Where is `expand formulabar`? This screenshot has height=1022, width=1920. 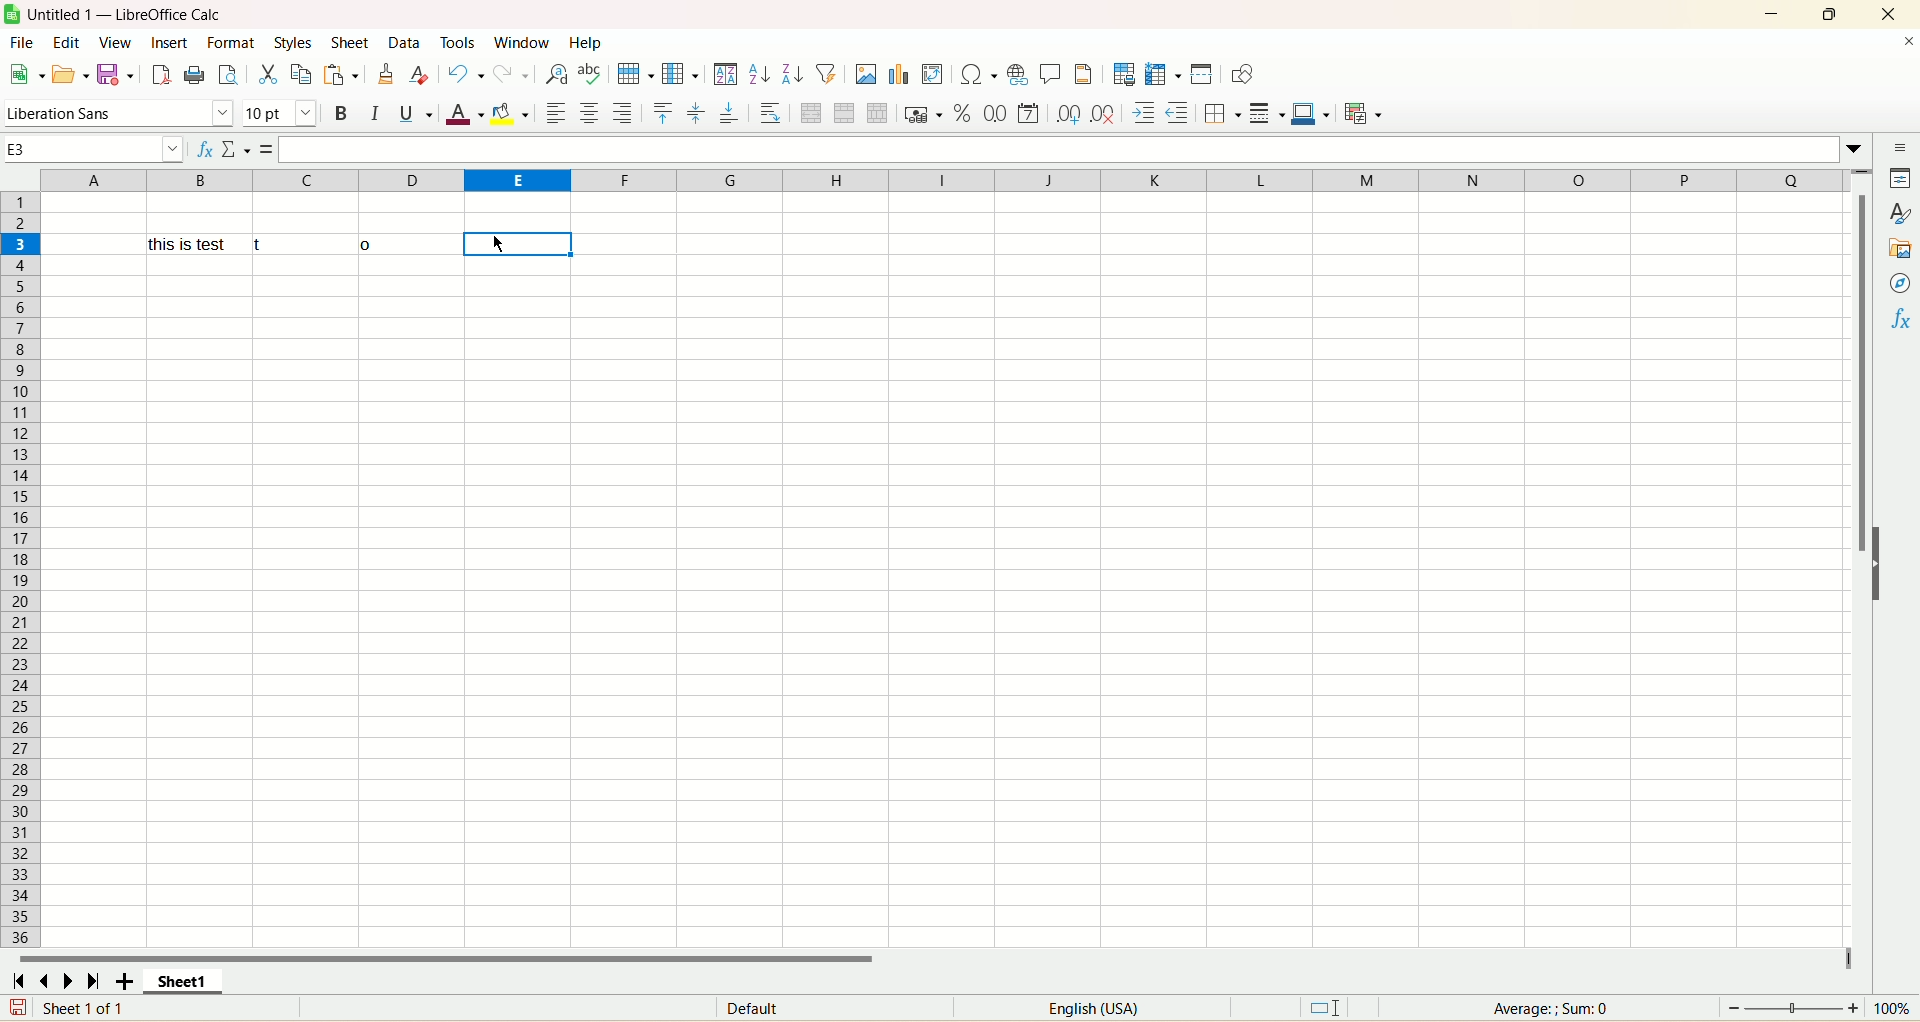
expand formulabar is located at coordinates (1856, 152).